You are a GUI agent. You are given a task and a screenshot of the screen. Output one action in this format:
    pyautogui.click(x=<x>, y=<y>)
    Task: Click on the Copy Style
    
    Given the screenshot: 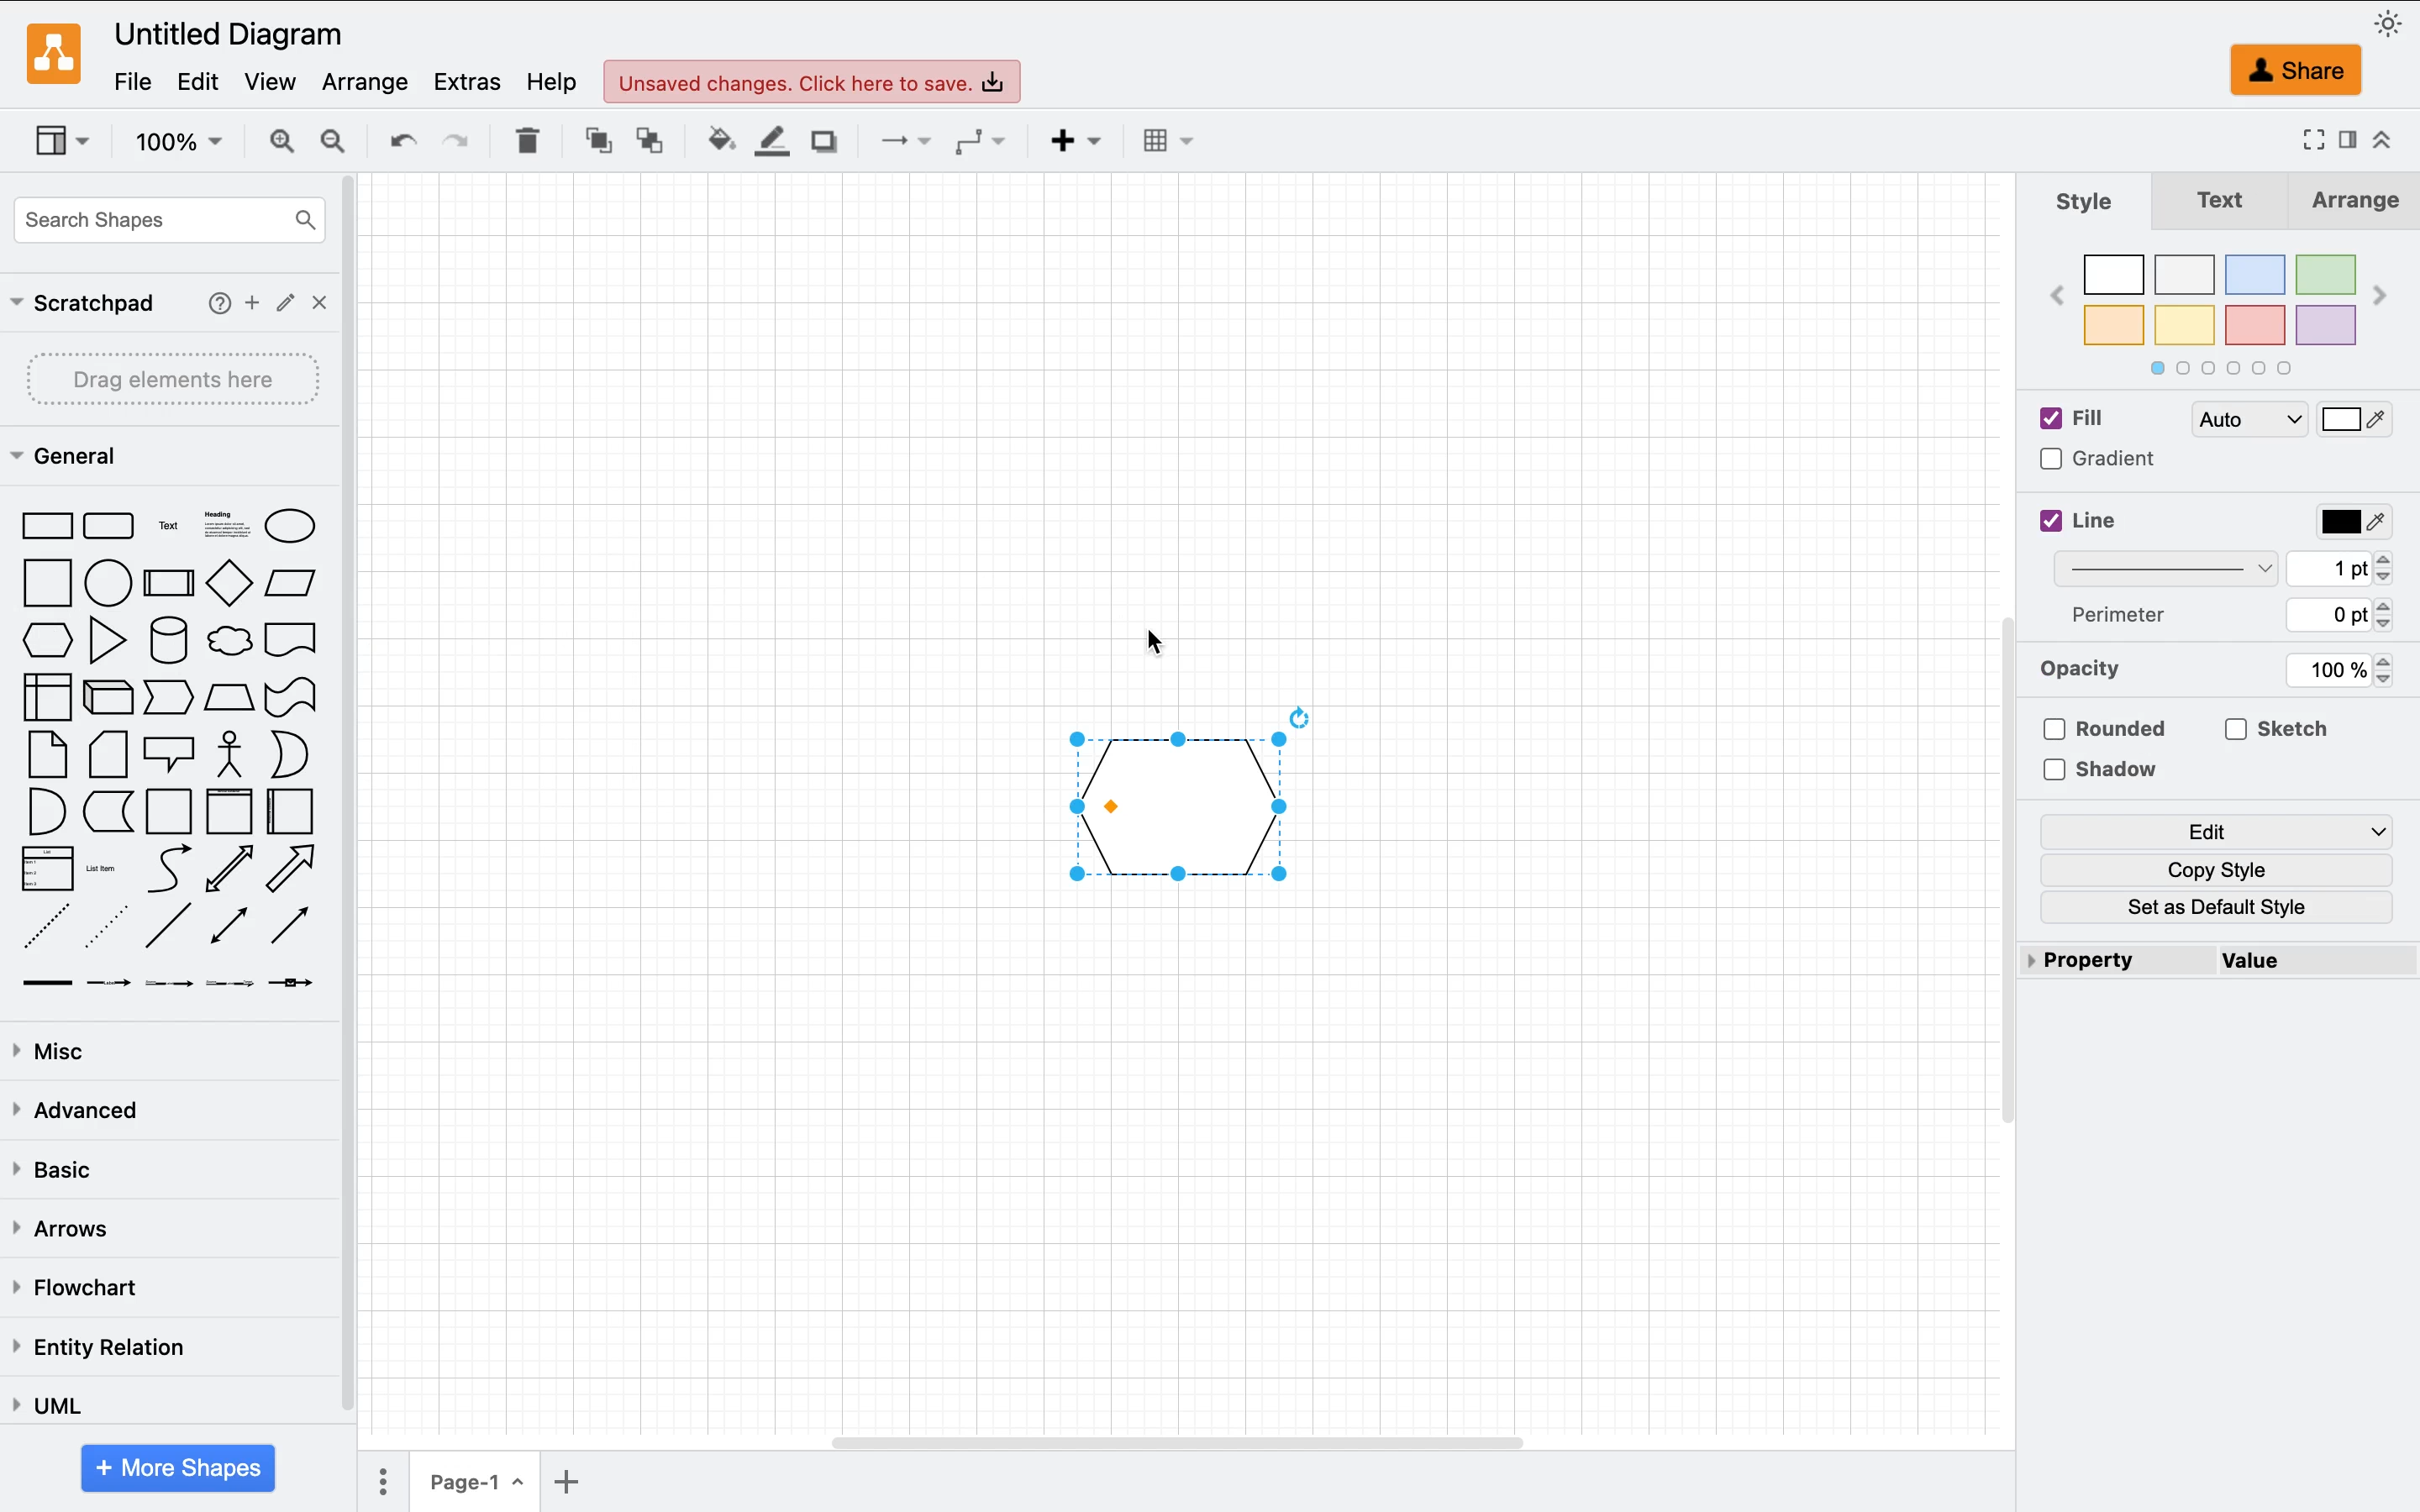 What is the action you would take?
    pyautogui.click(x=2213, y=868)
    